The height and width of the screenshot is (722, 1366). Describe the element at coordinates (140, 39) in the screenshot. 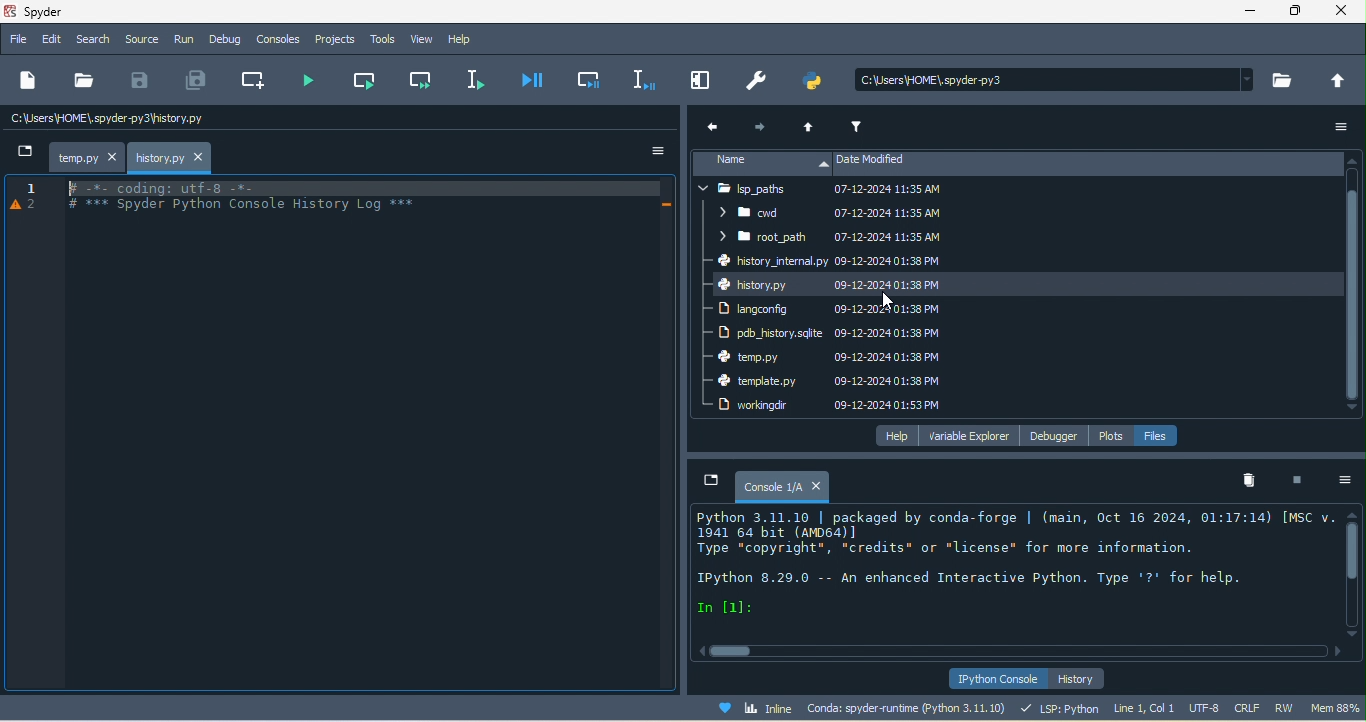

I see `source` at that location.